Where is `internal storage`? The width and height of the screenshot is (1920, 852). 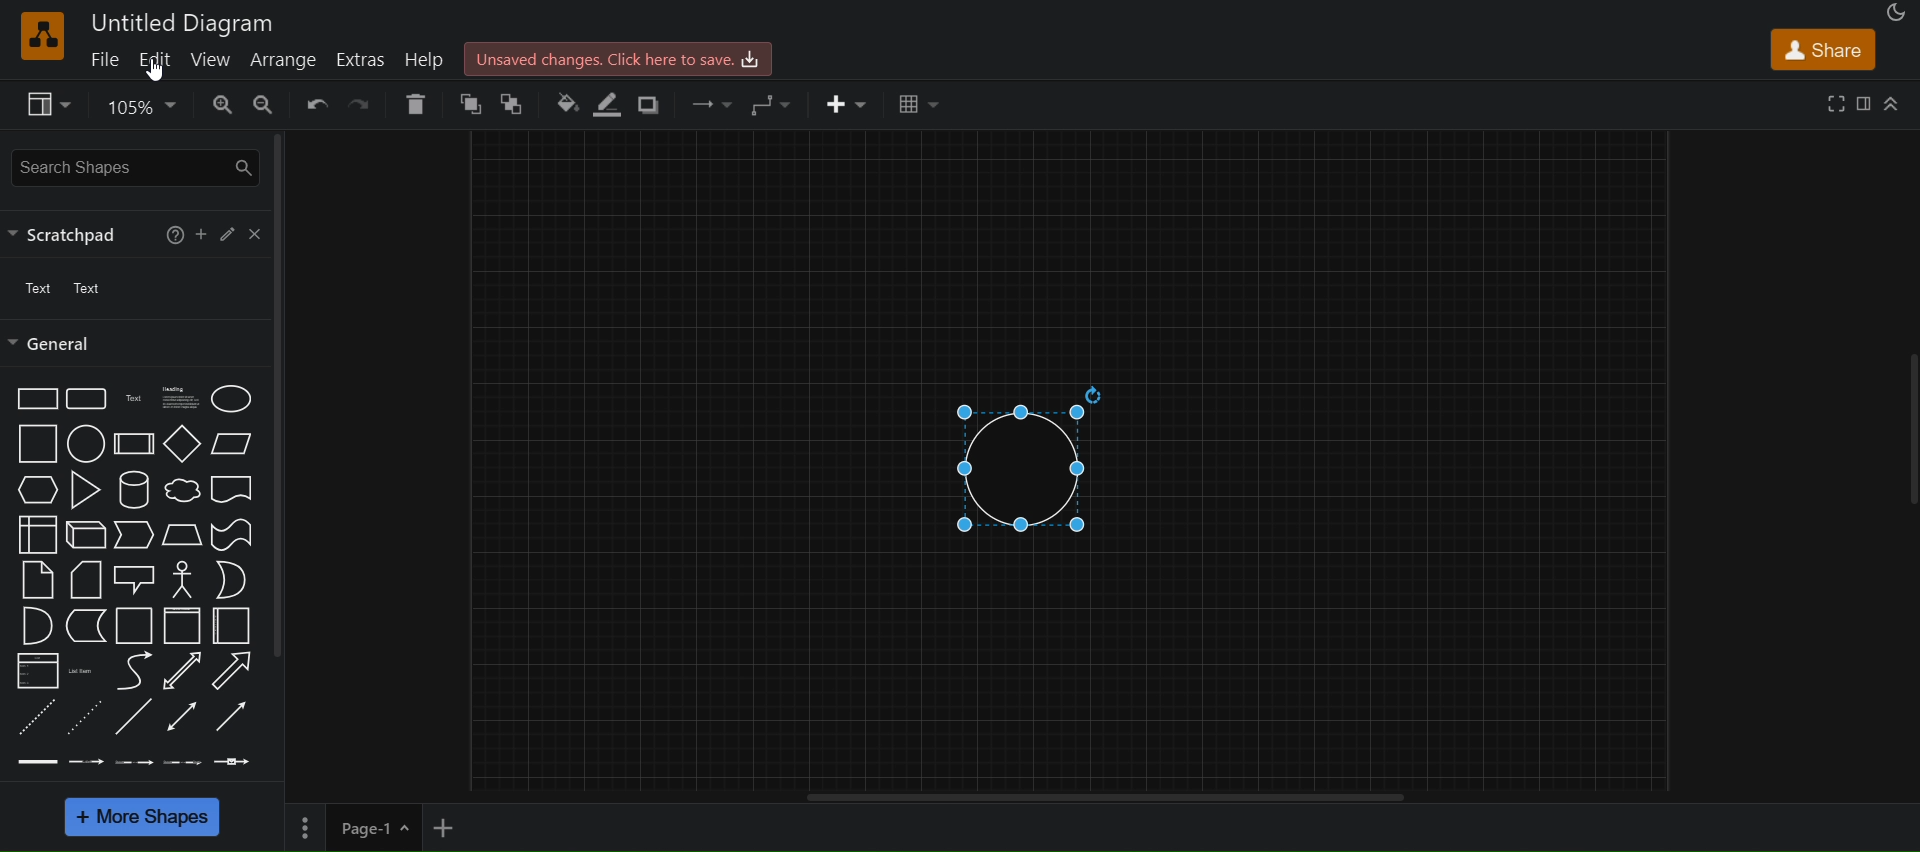 internal storage is located at coordinates (34, 534).